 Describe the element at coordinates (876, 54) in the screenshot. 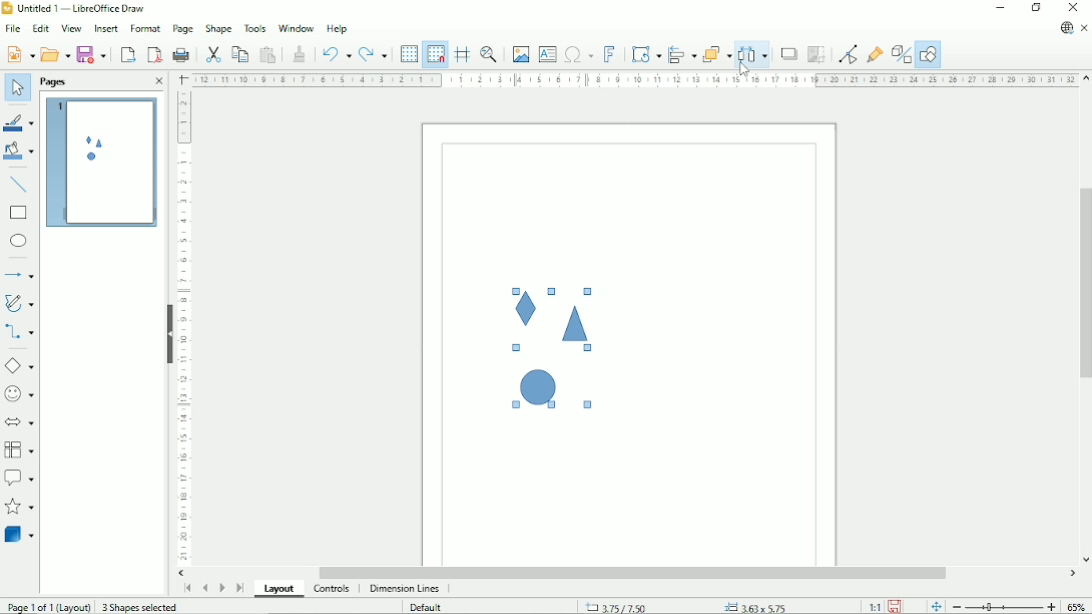

I see `Show gluepoint functions` at that location.